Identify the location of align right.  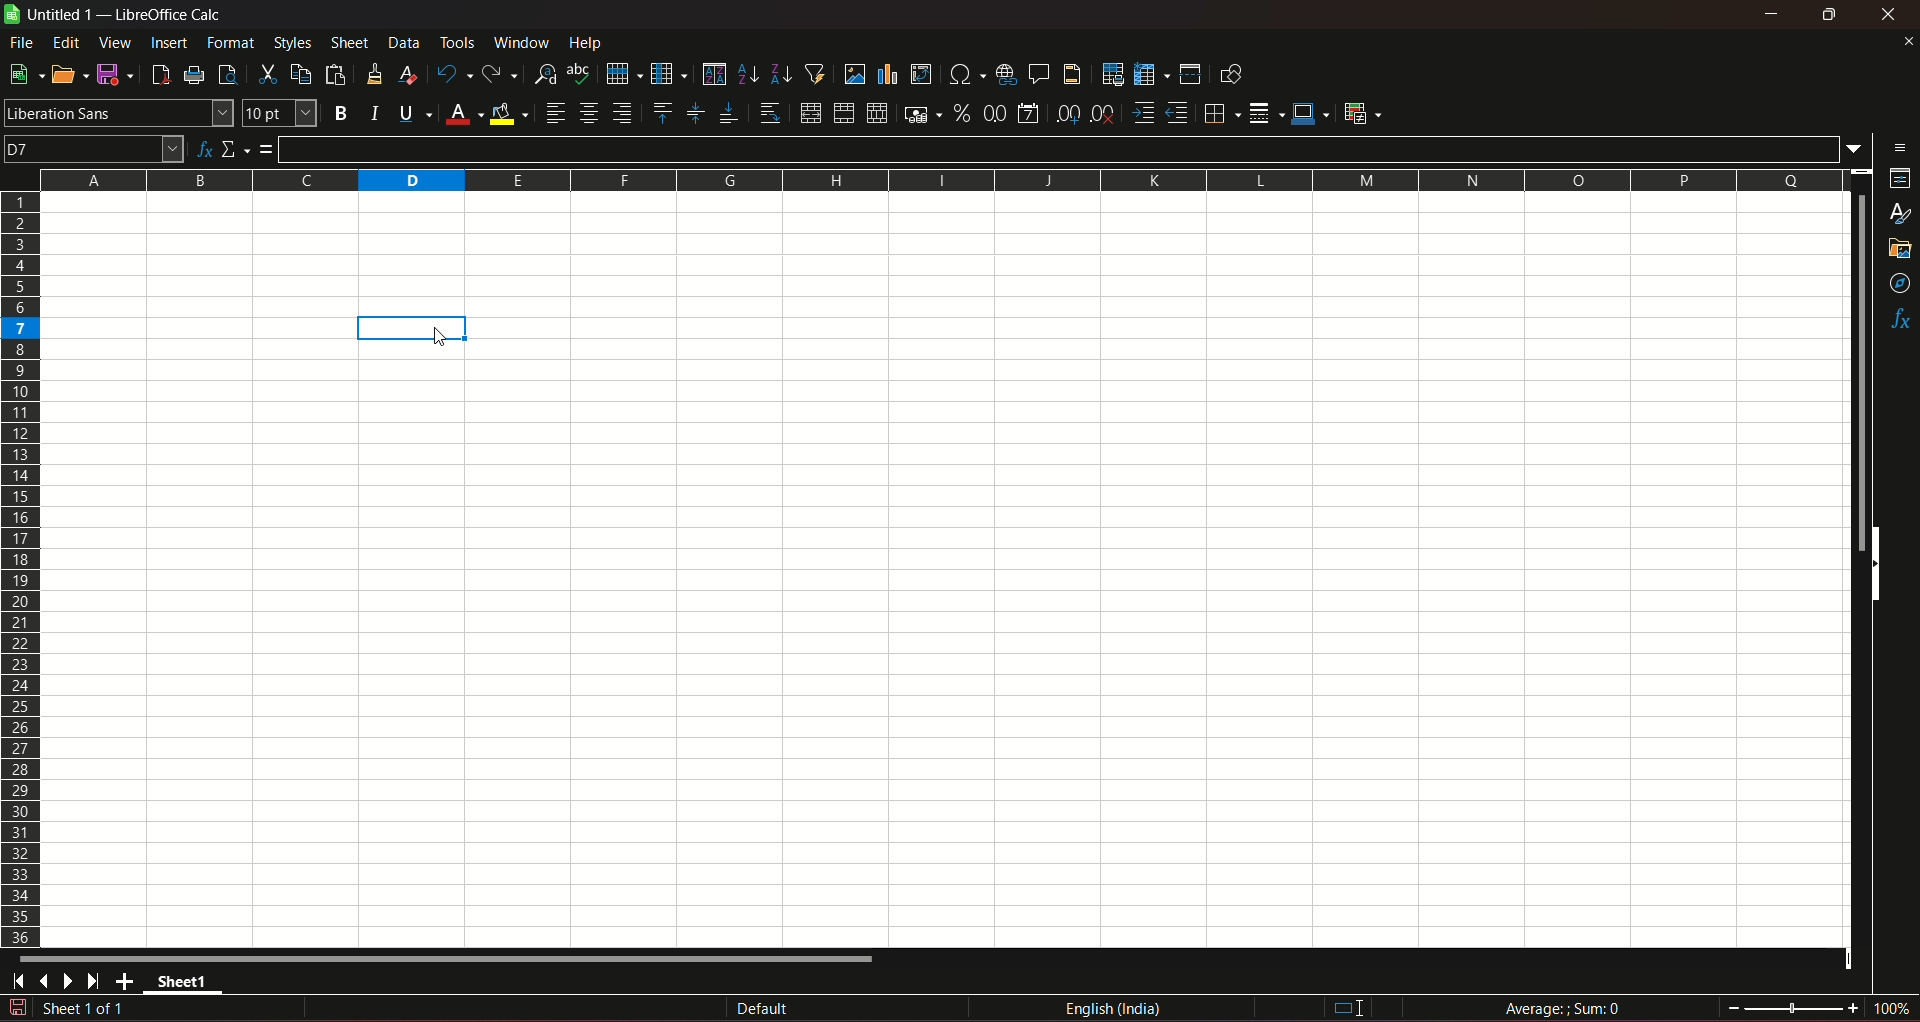
(625, 113).